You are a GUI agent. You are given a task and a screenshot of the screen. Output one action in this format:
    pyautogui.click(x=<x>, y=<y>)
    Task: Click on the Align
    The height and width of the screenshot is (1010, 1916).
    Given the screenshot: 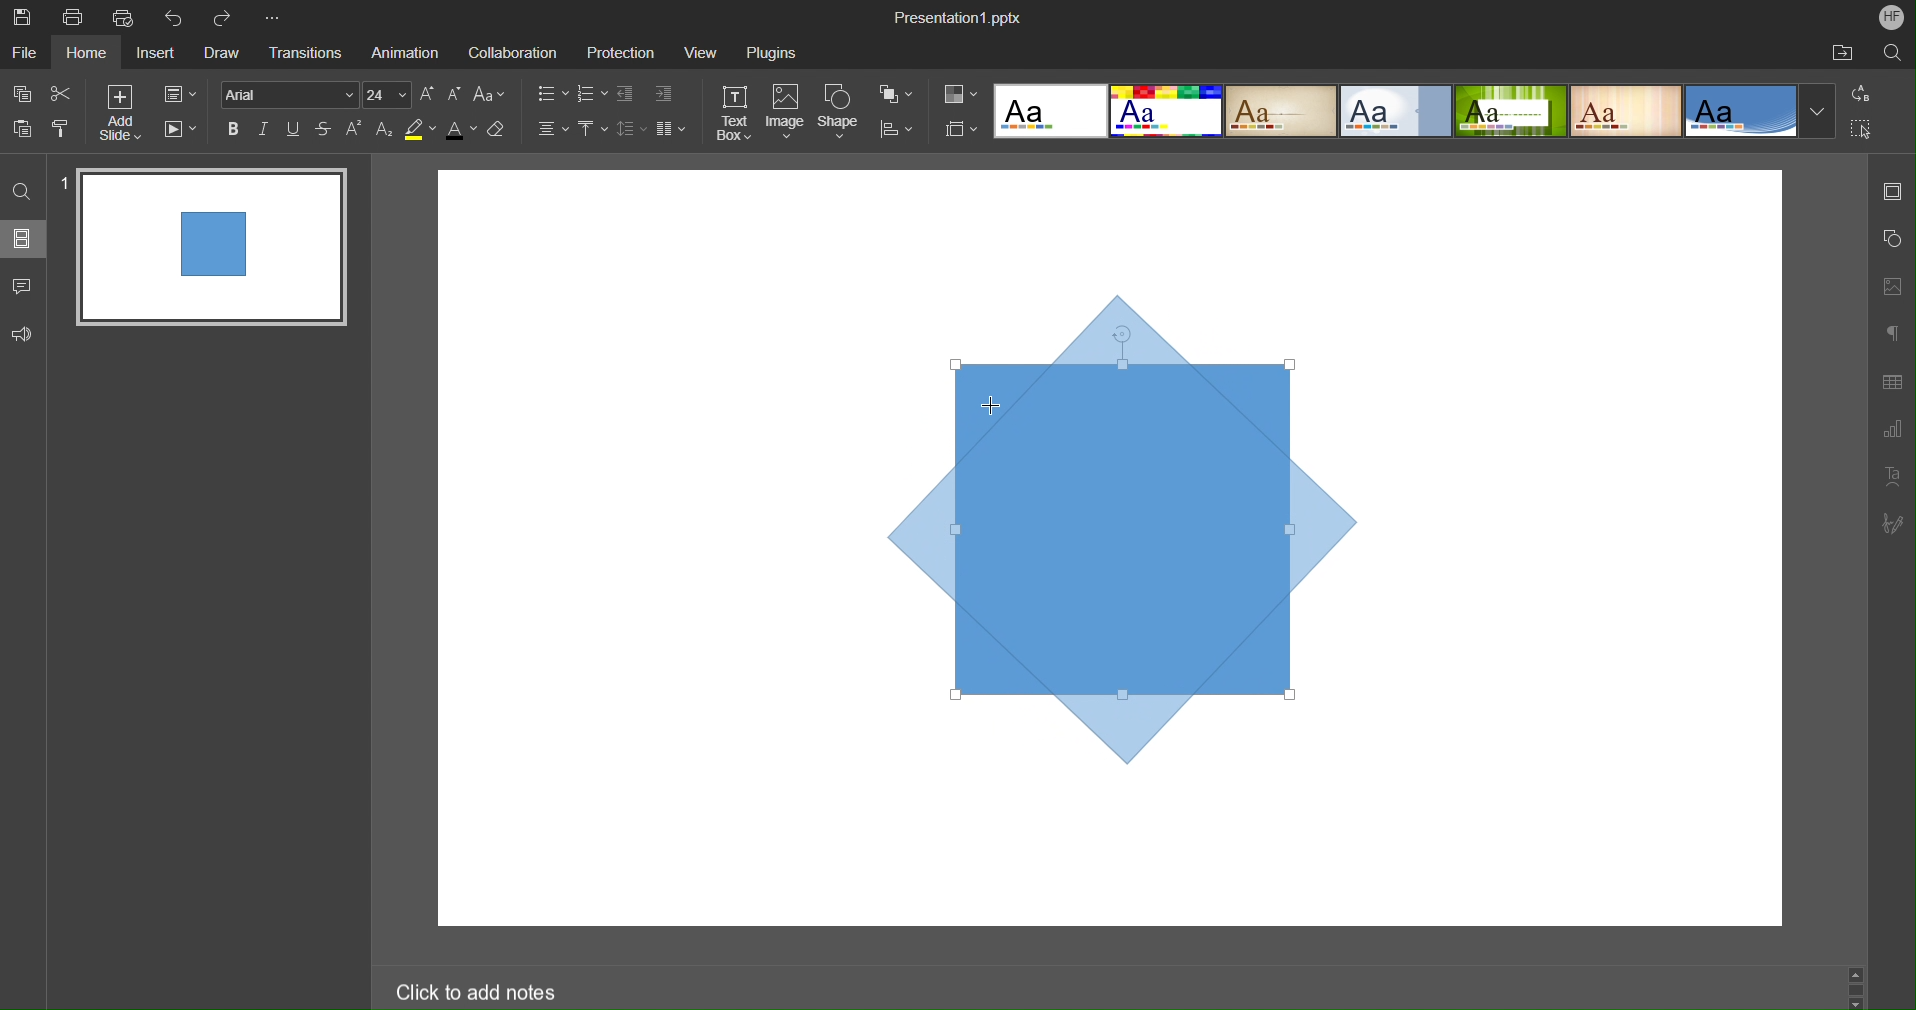 What is the action you would take?
    pyautogui.click(x=898, y=129)
    